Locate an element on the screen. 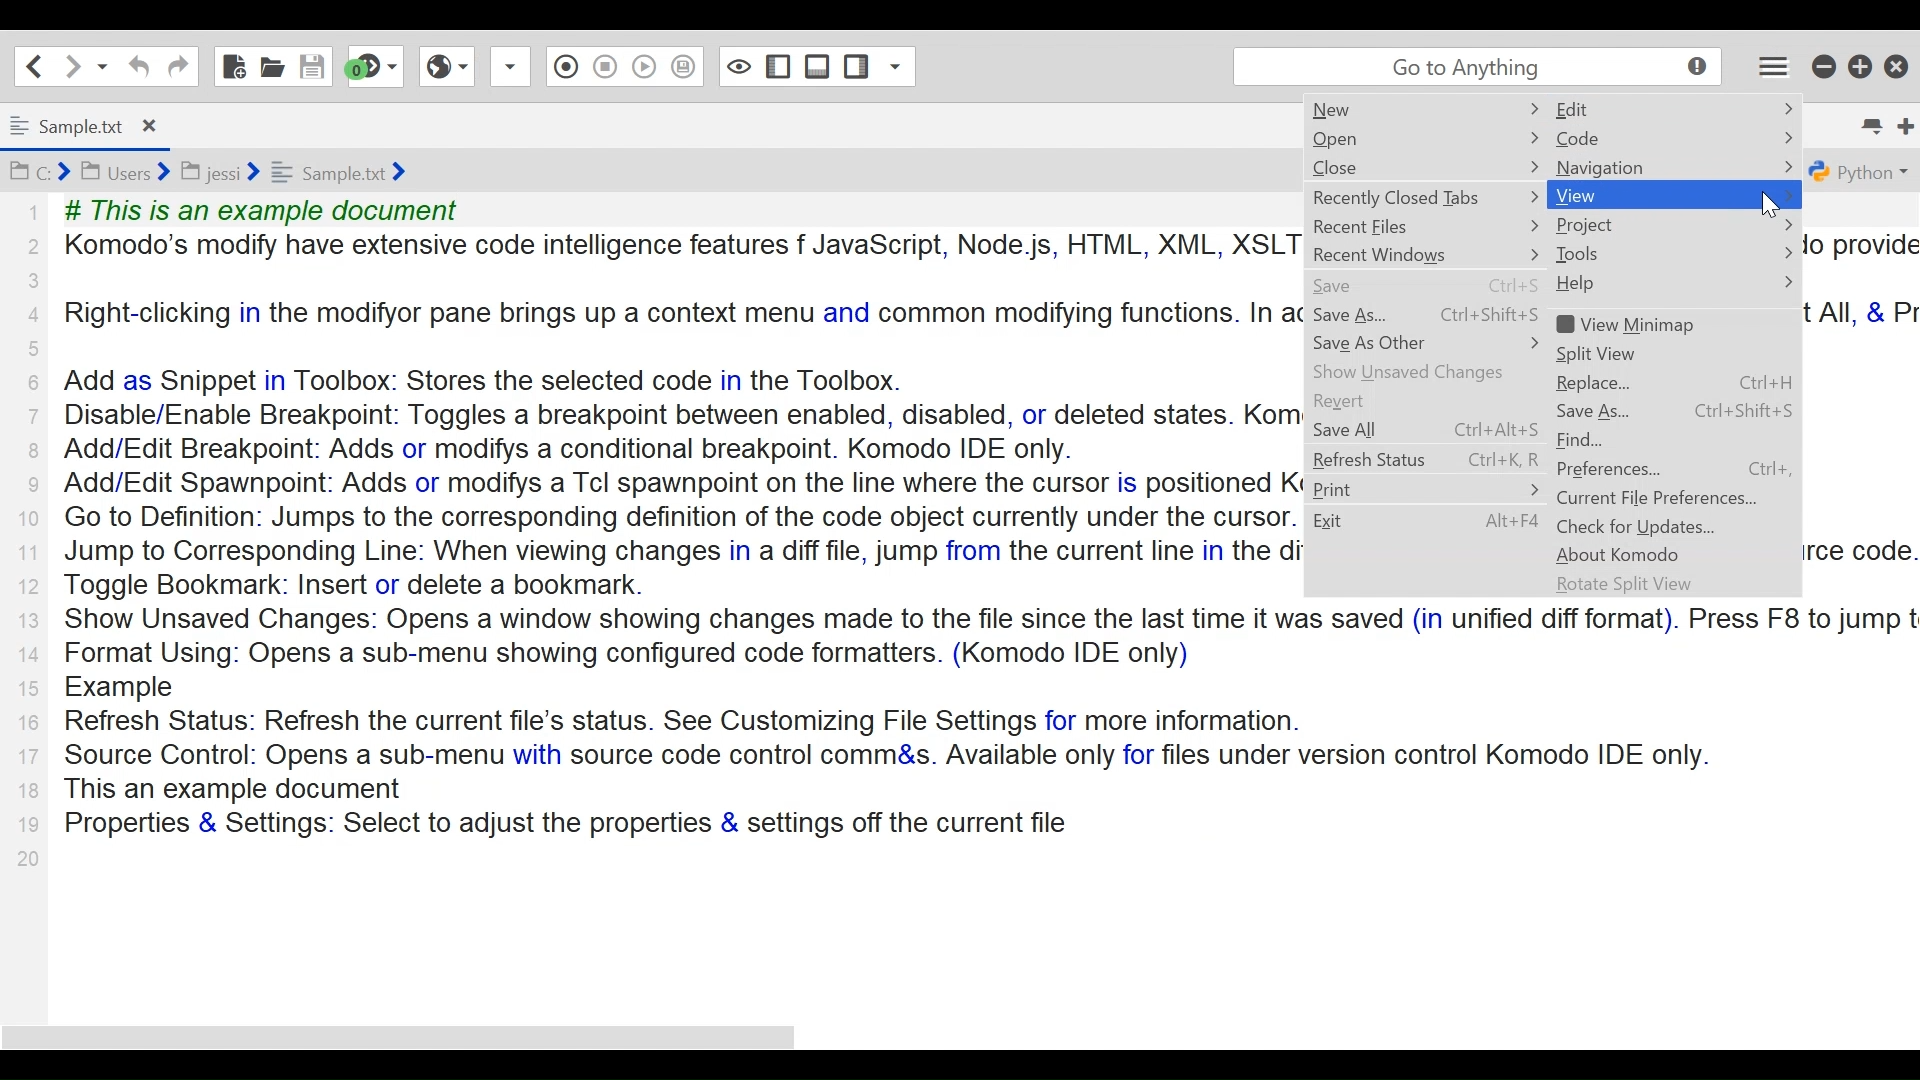 This screenshot has width=1920, height=1080. Open is located at coordinates (1356, 140).